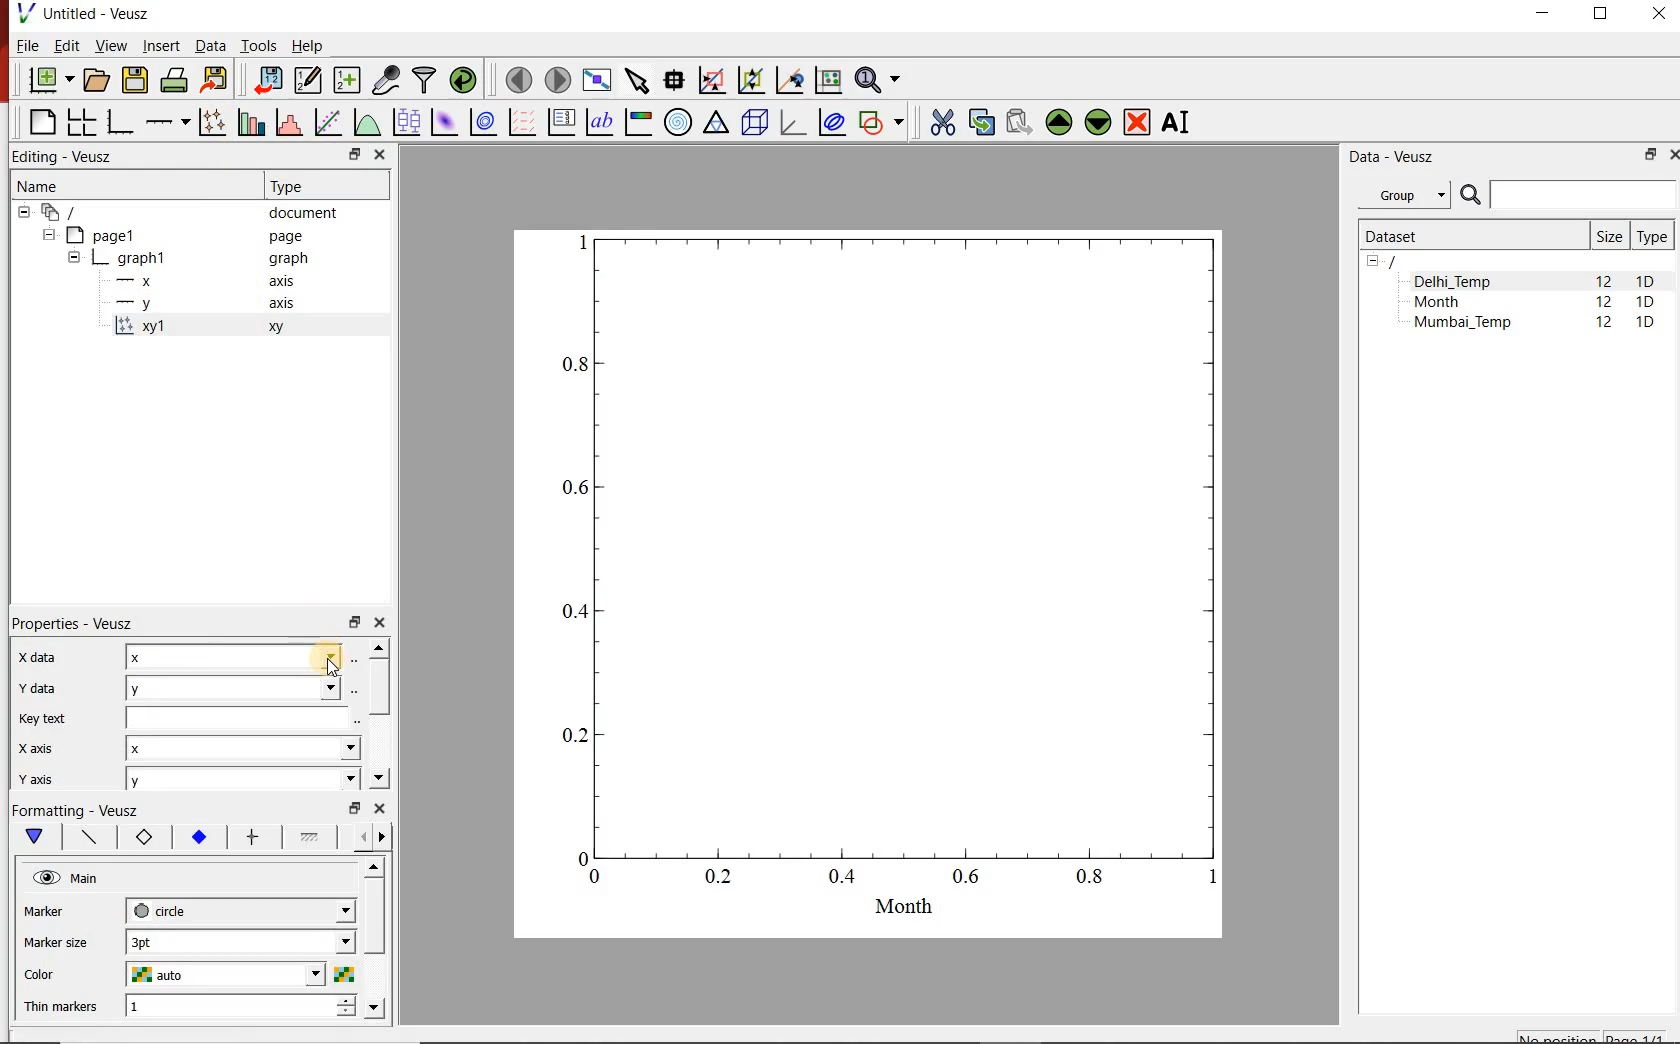 The height and width of the screenshot is (1044, 1680). Describe the element at coordinates (165, 122) in the screenshot. I see `Add an axis to the plot` at that location.